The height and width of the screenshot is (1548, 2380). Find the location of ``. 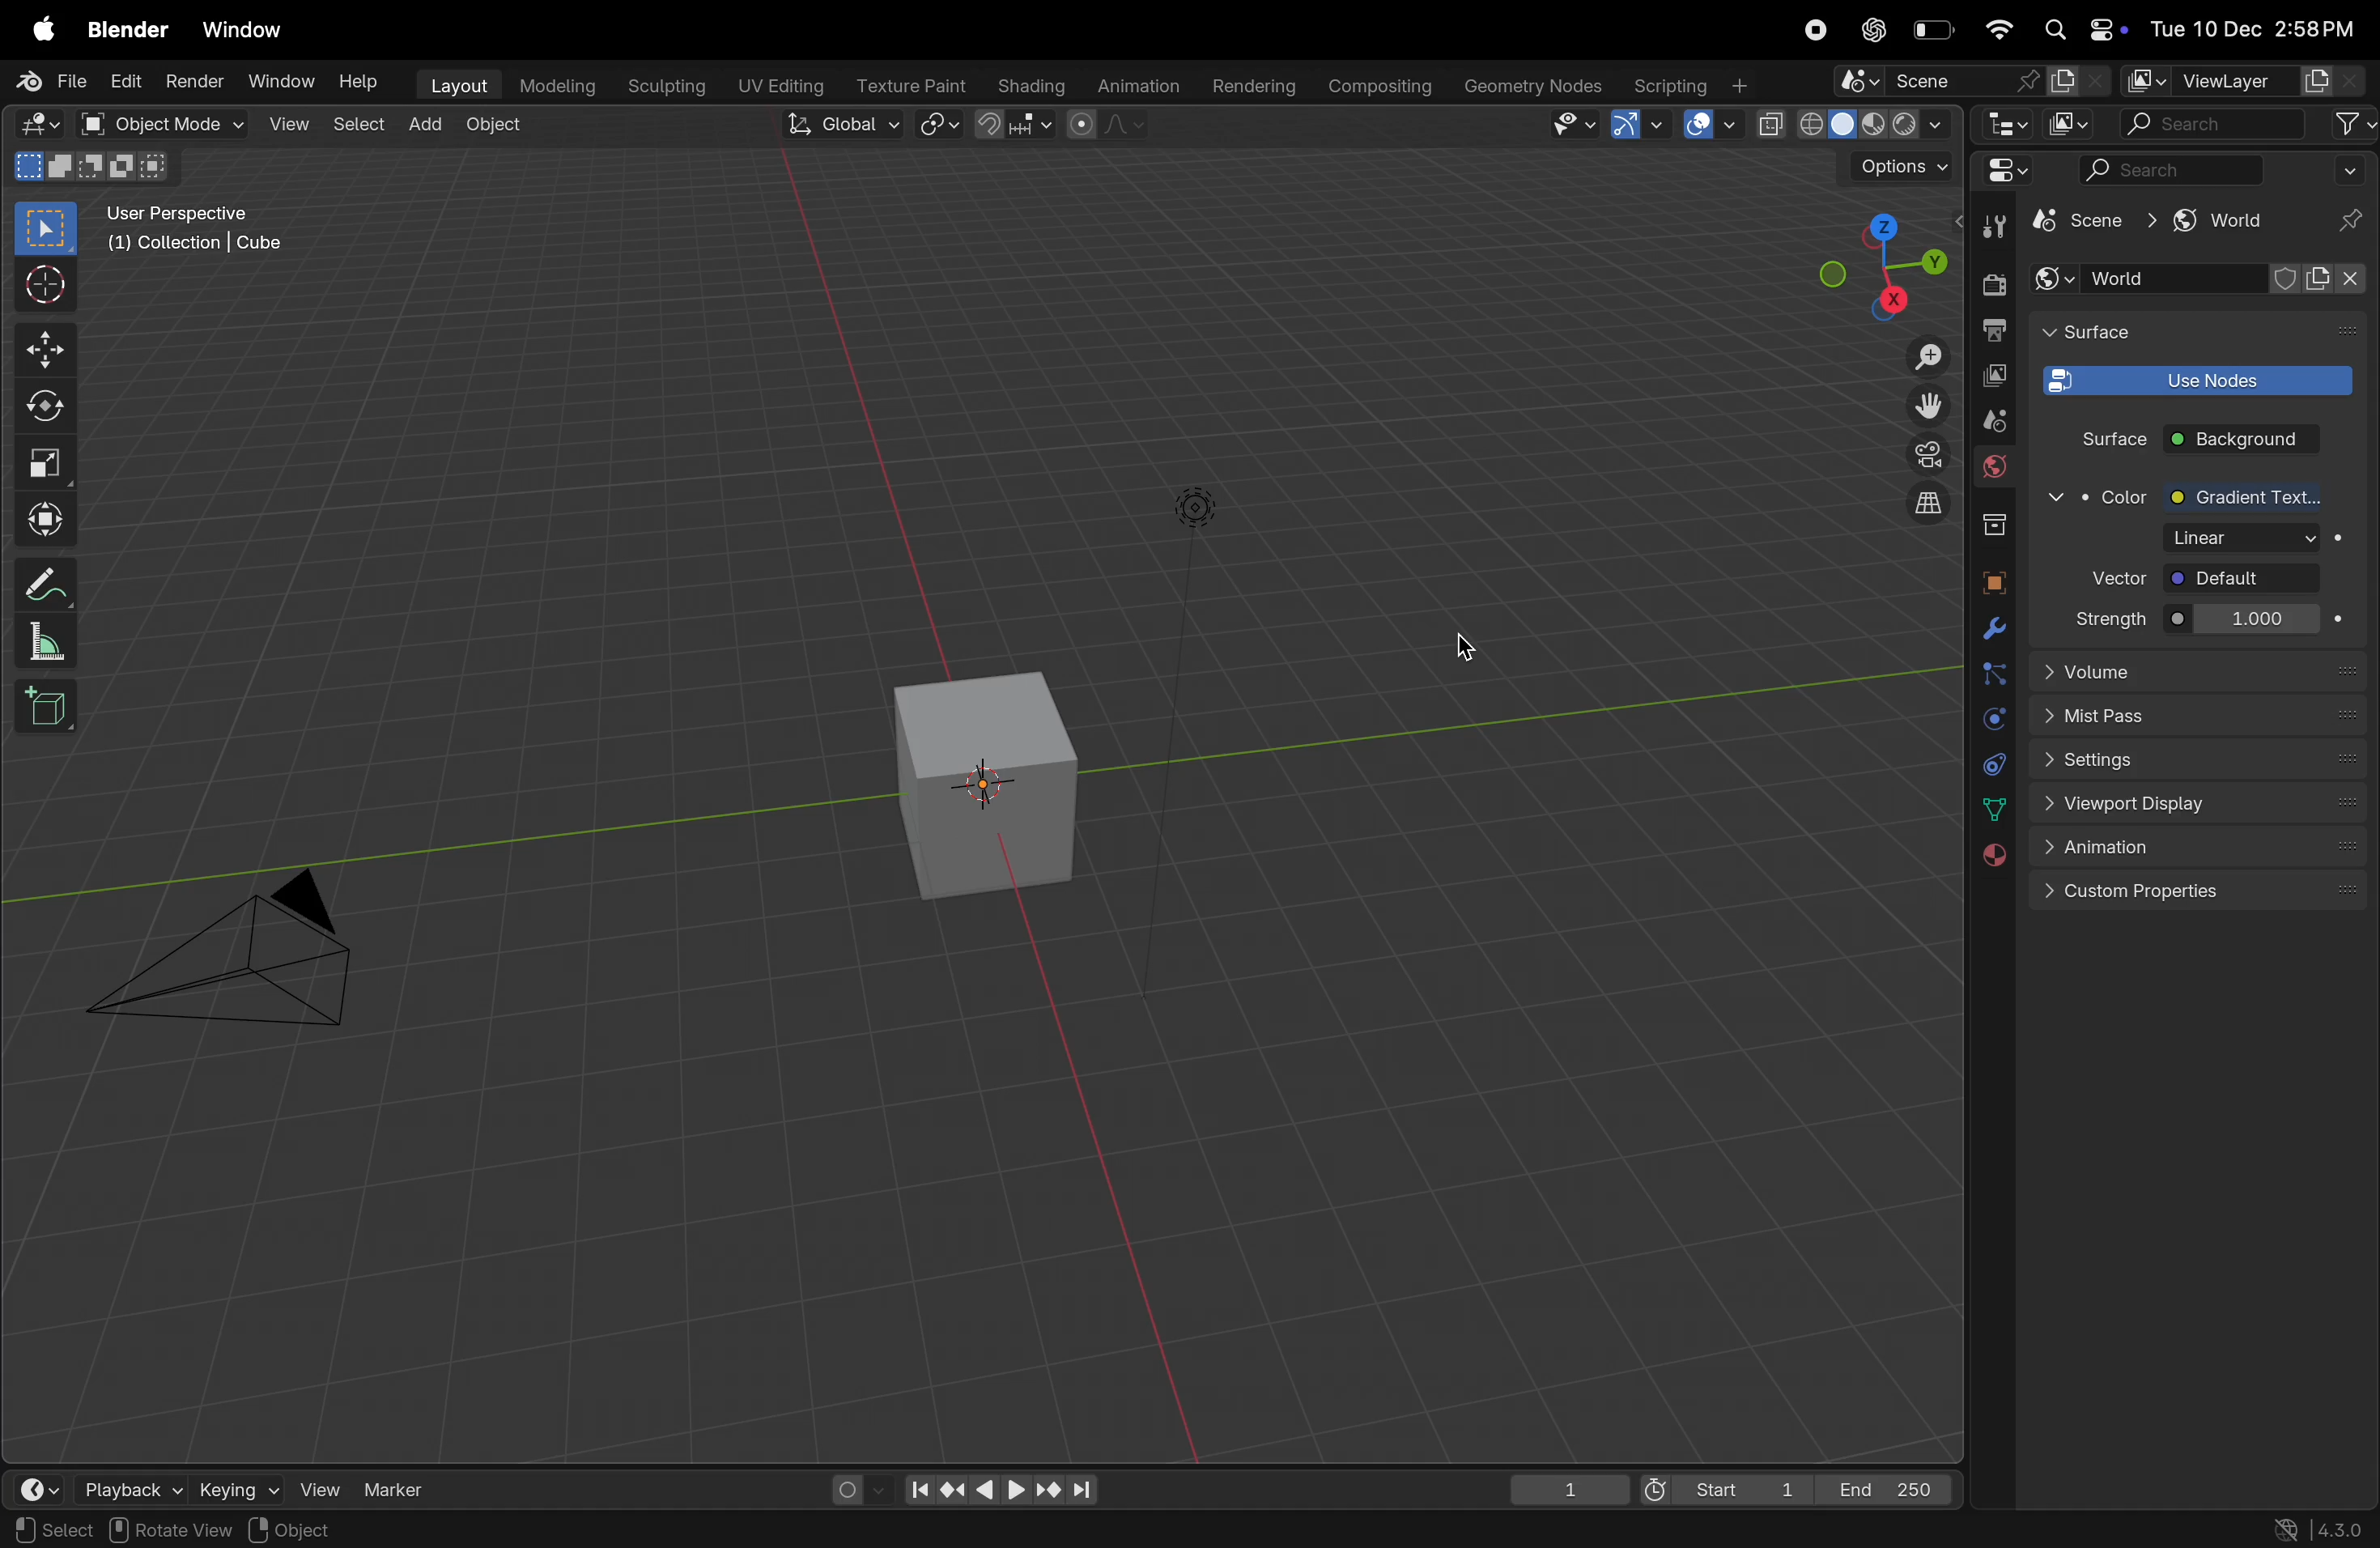

 is located at coordinates (128, 1489).